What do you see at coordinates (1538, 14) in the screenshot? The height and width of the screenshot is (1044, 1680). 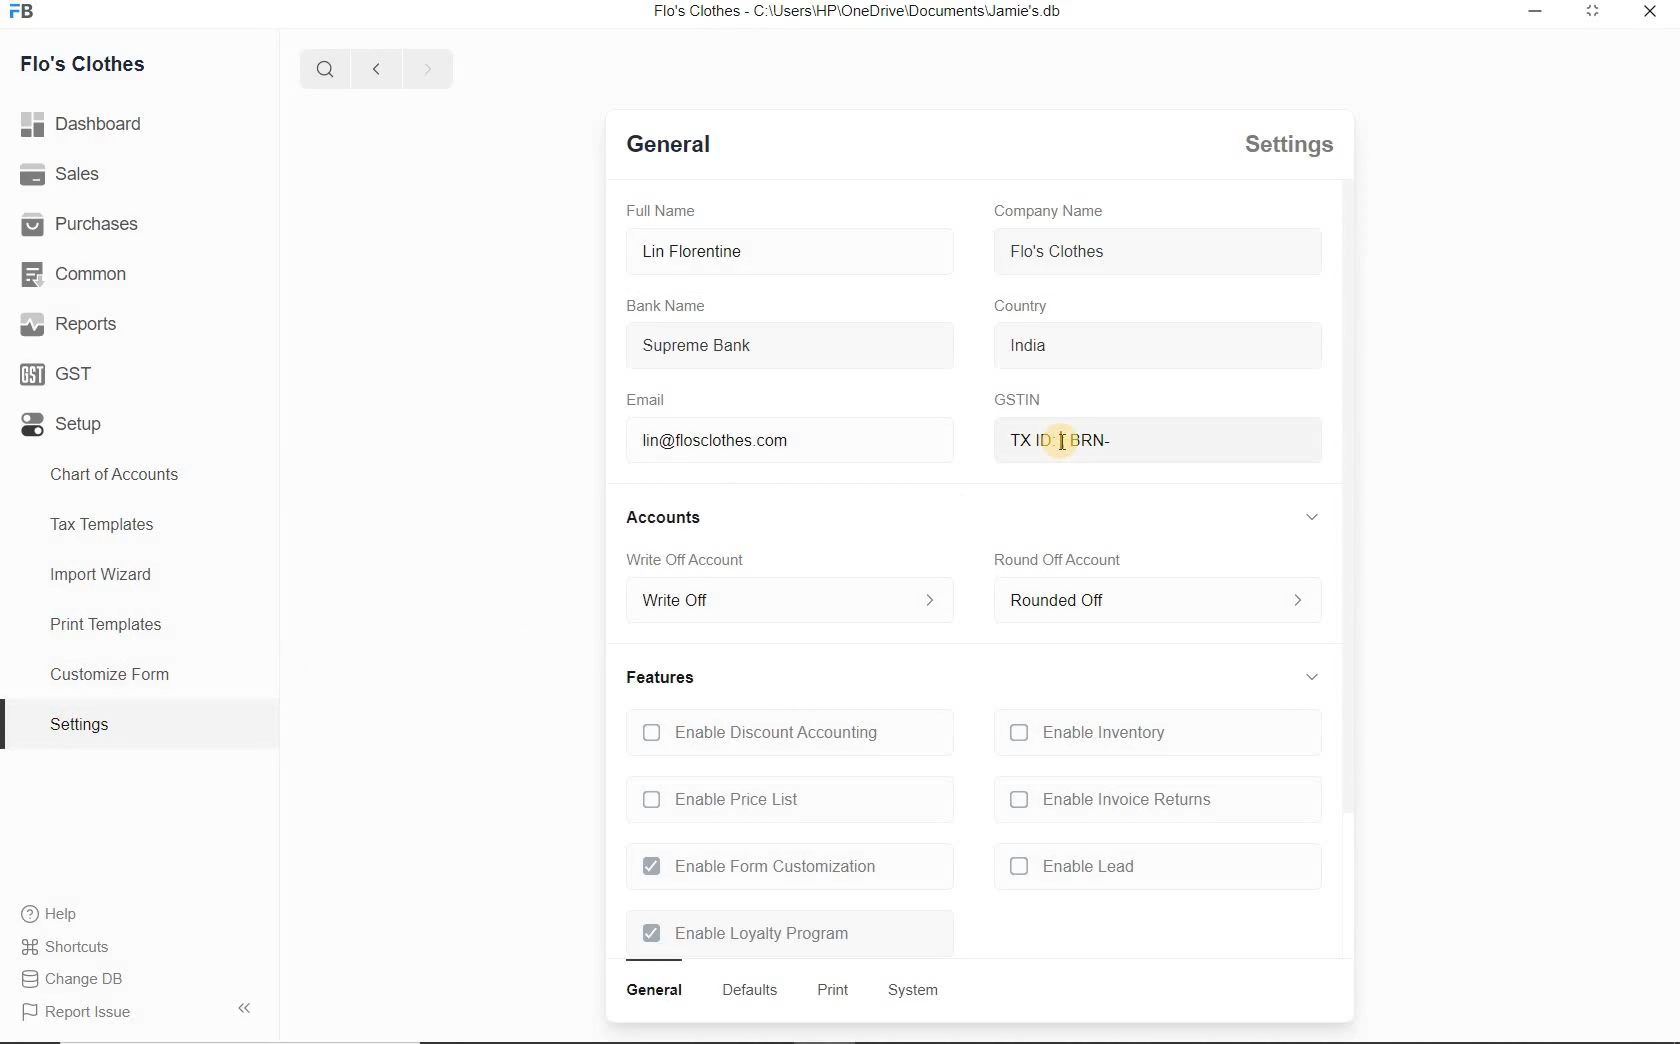 I see `restore` at bounding box center [1538, 14].